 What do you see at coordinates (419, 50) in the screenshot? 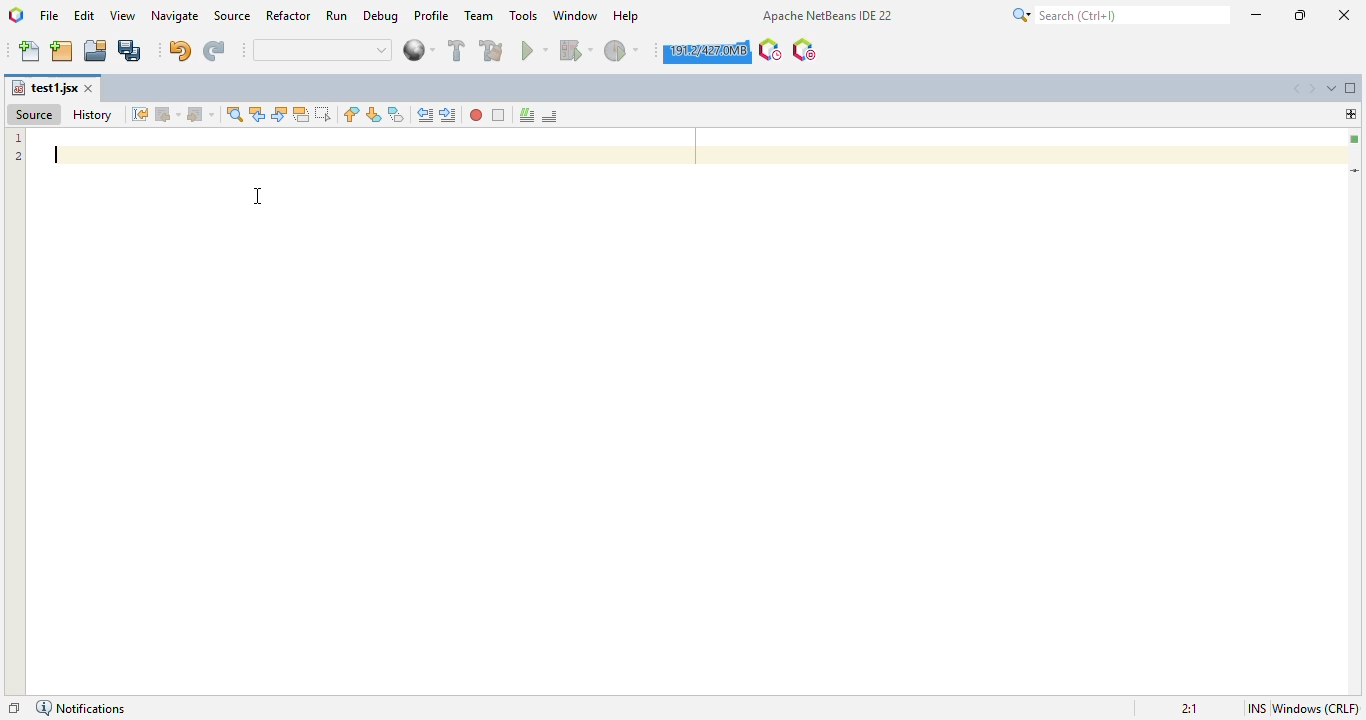
I see `web browser` at bounding box center [419, 50].